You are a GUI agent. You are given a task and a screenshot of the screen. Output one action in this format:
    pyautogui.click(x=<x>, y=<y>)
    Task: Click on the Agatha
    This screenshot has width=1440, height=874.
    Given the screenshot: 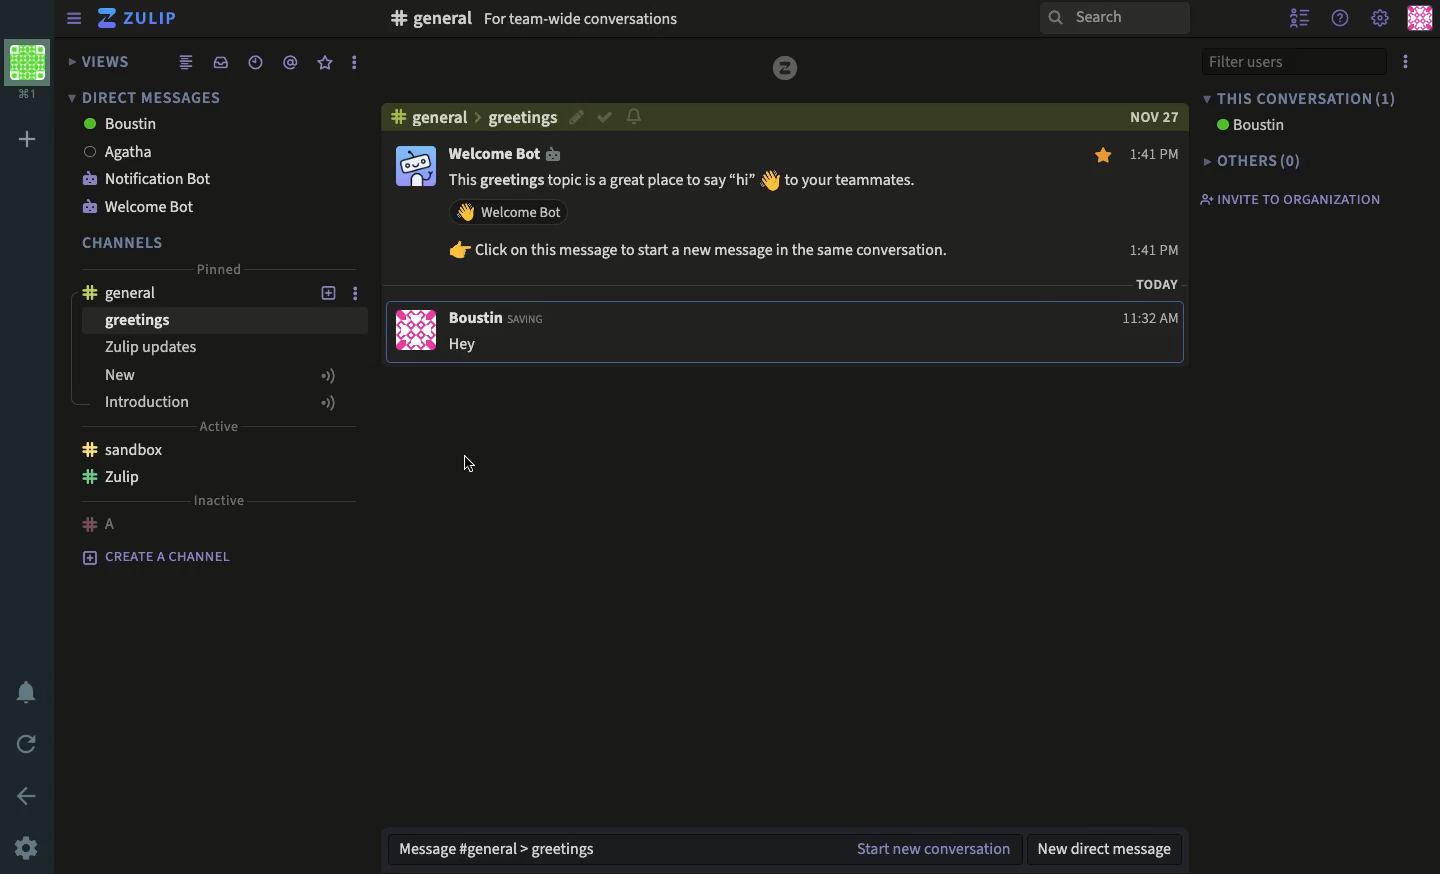 What is the action you would take?
    pyautogui.click(x=126, y=152)
    